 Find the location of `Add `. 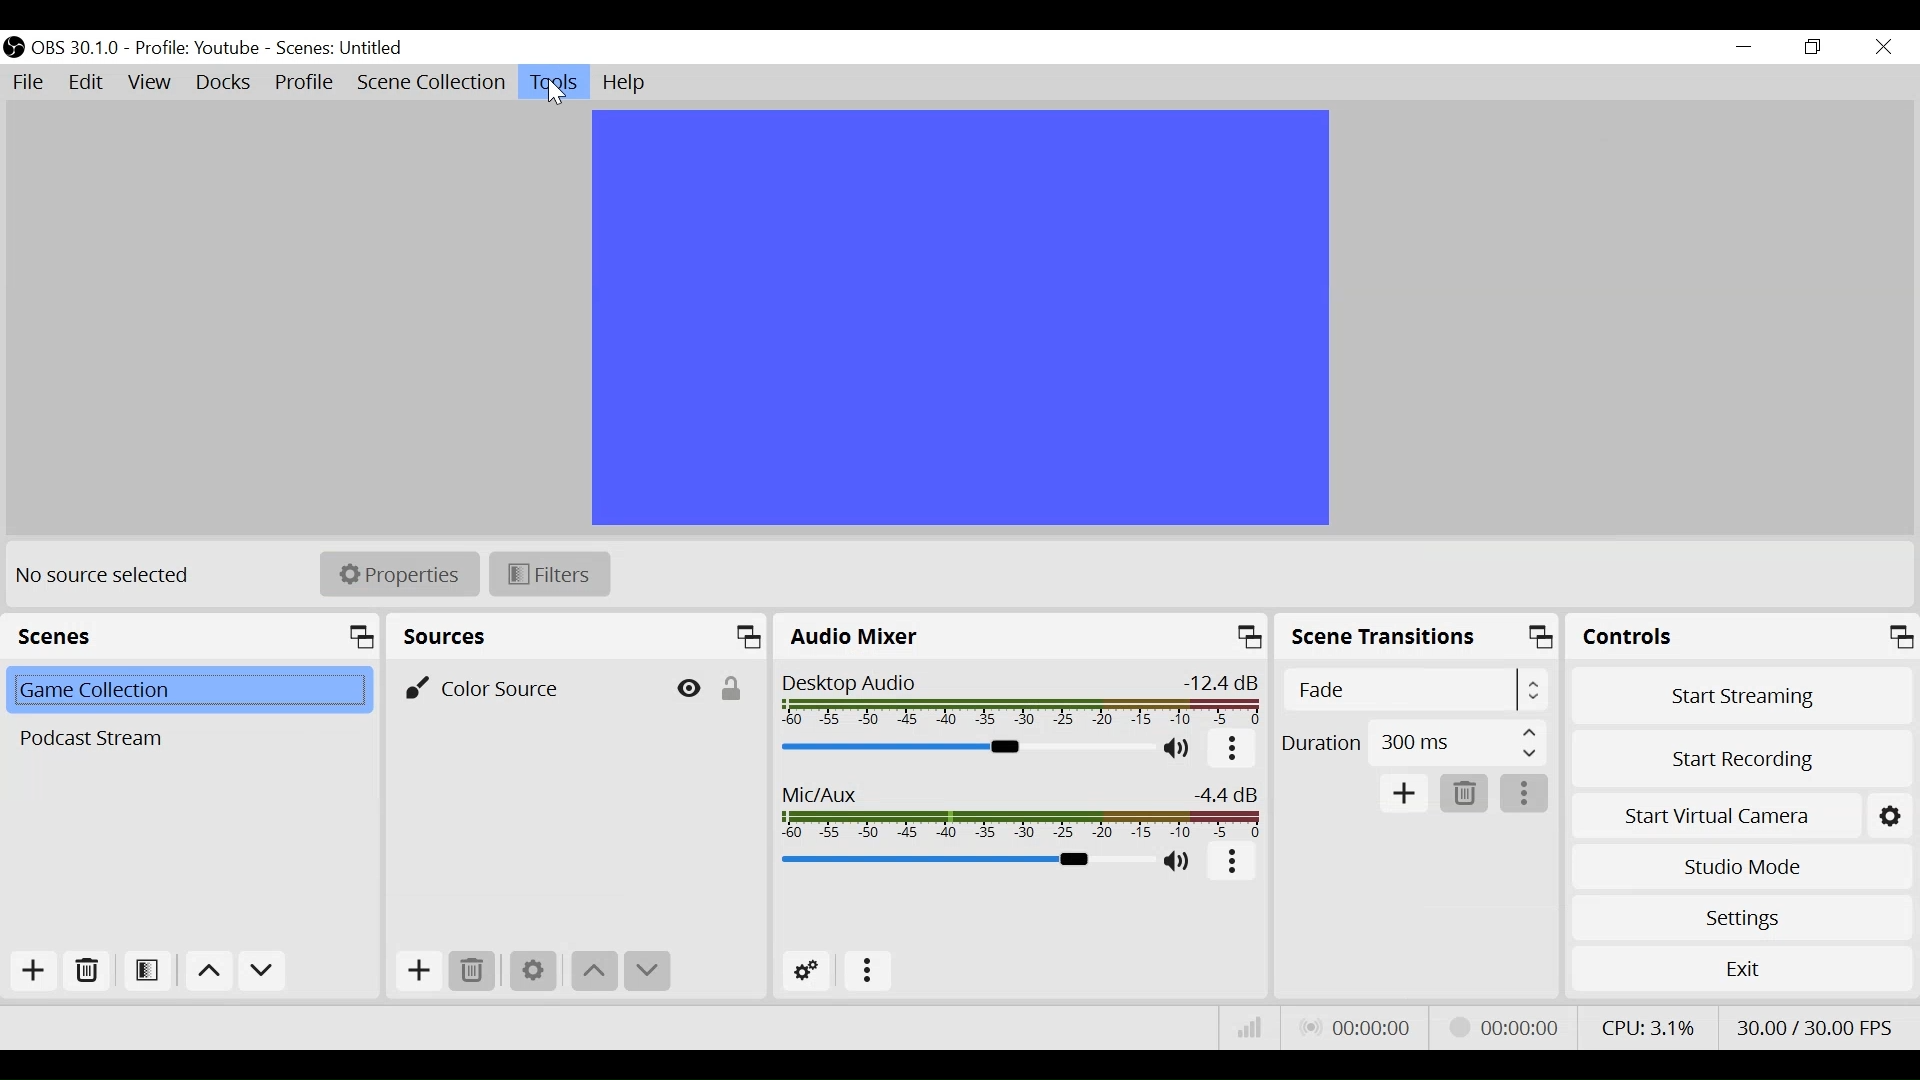

Add  is located at coordinates (419, 973).